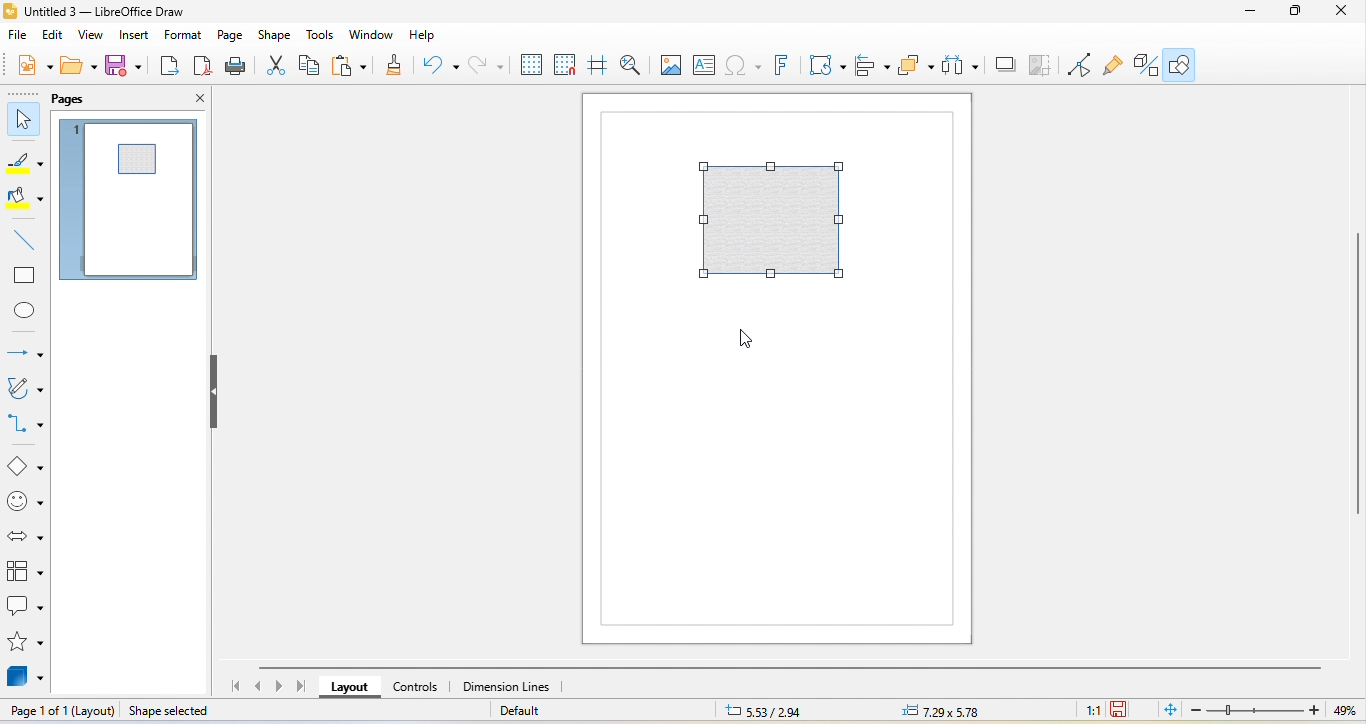 Image resolution: width=1366 pixels, height=724 pixels. I want to click on window, so click(372, 35).